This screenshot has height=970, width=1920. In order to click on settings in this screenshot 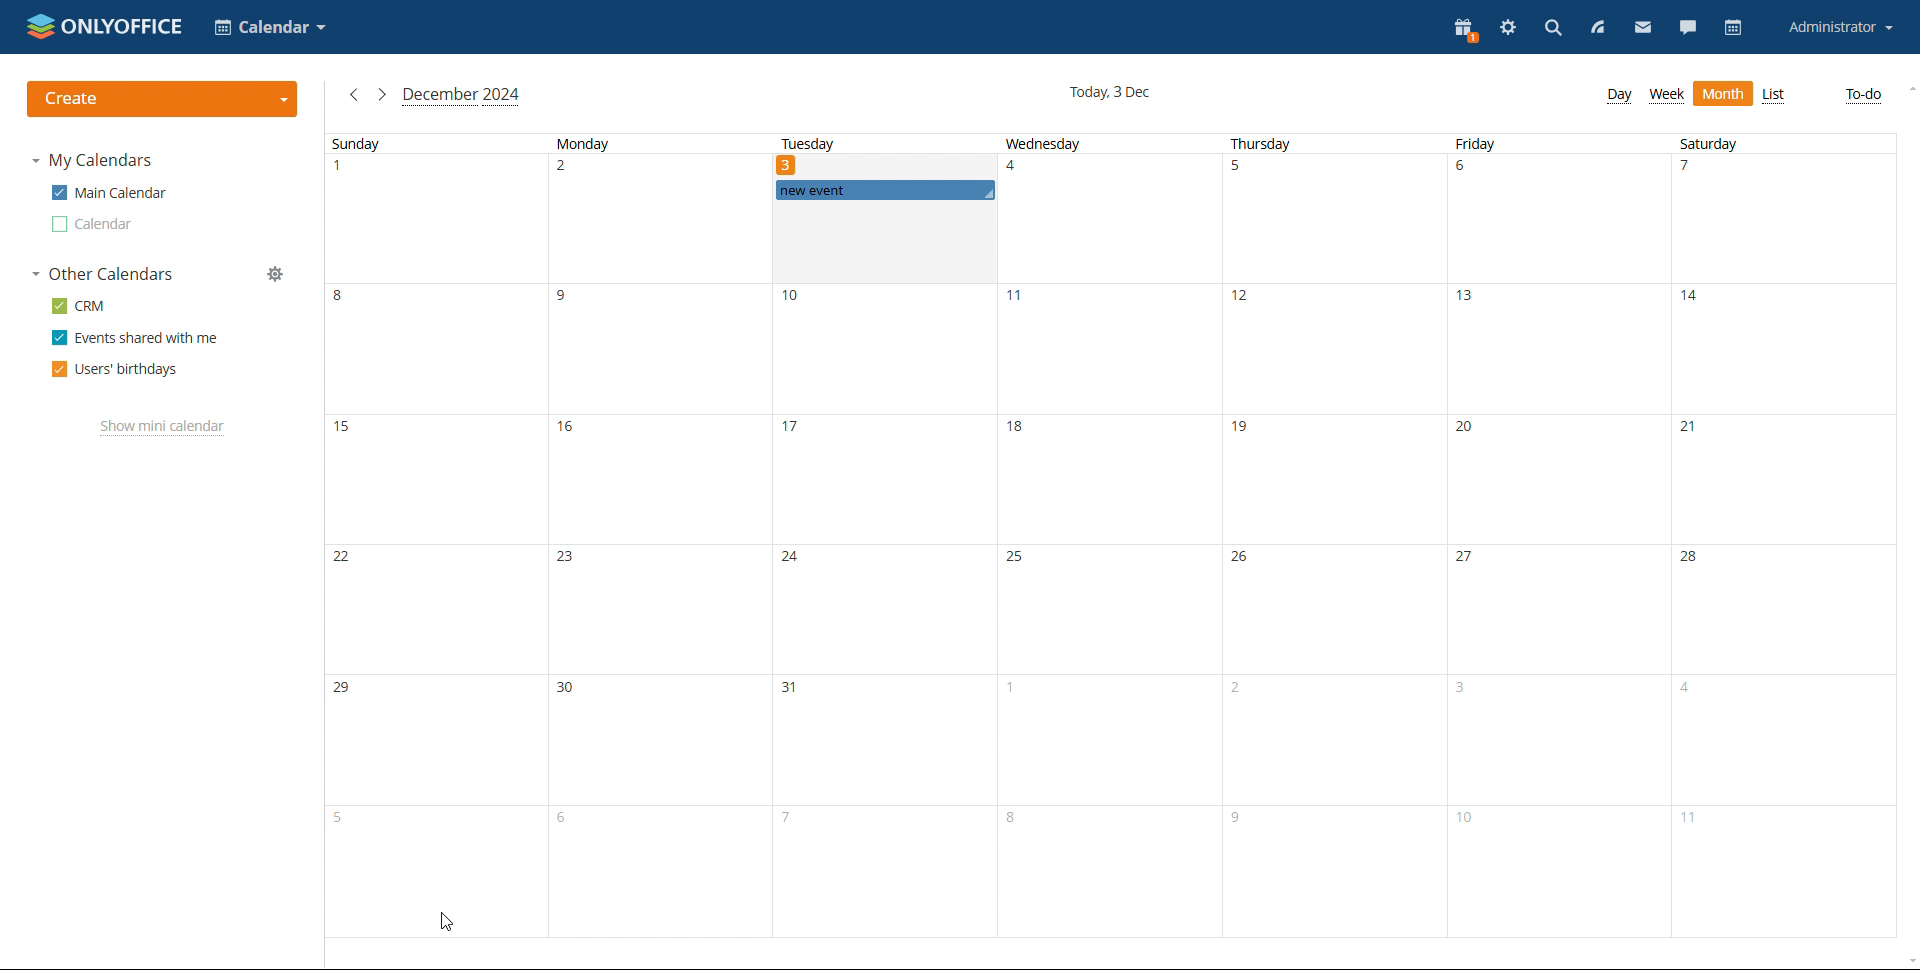, I will do `click(1508, 29)`.